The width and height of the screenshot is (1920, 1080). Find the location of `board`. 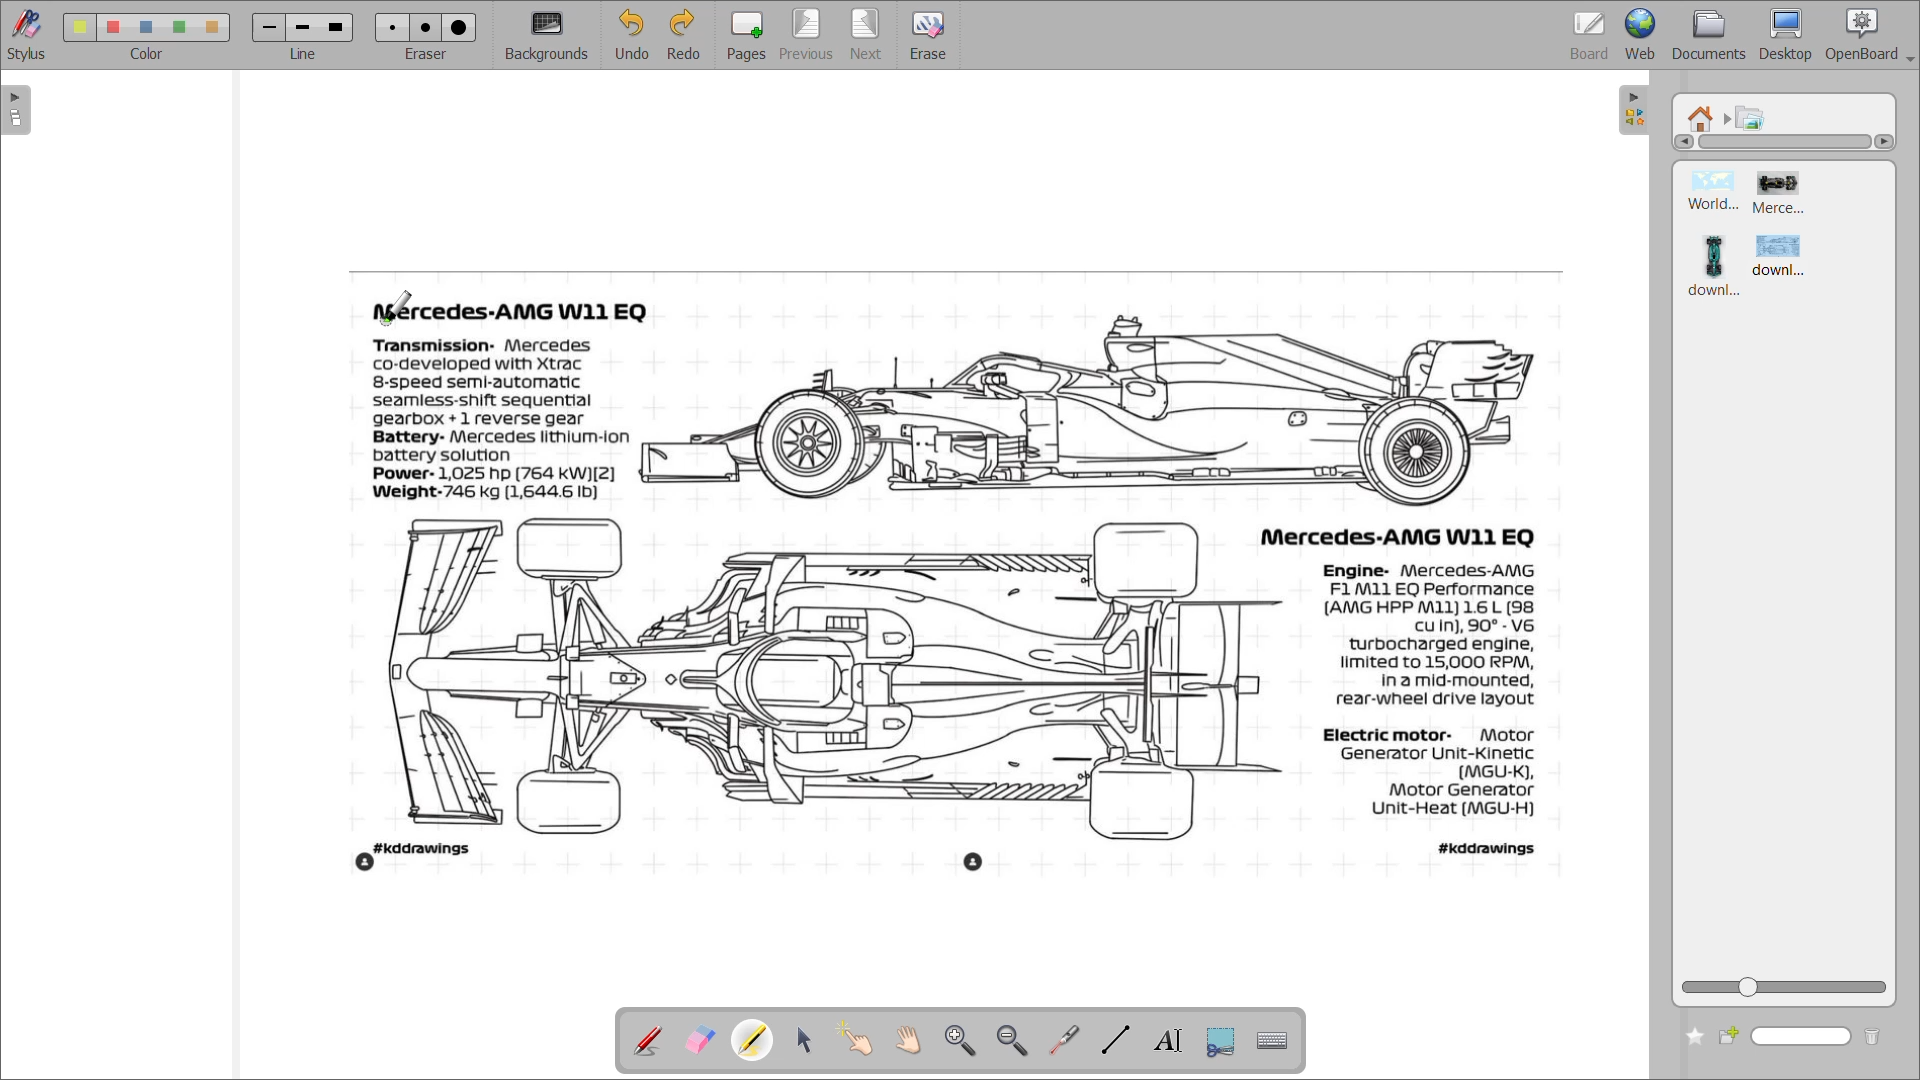

board is located at coordinates (1589, 35).